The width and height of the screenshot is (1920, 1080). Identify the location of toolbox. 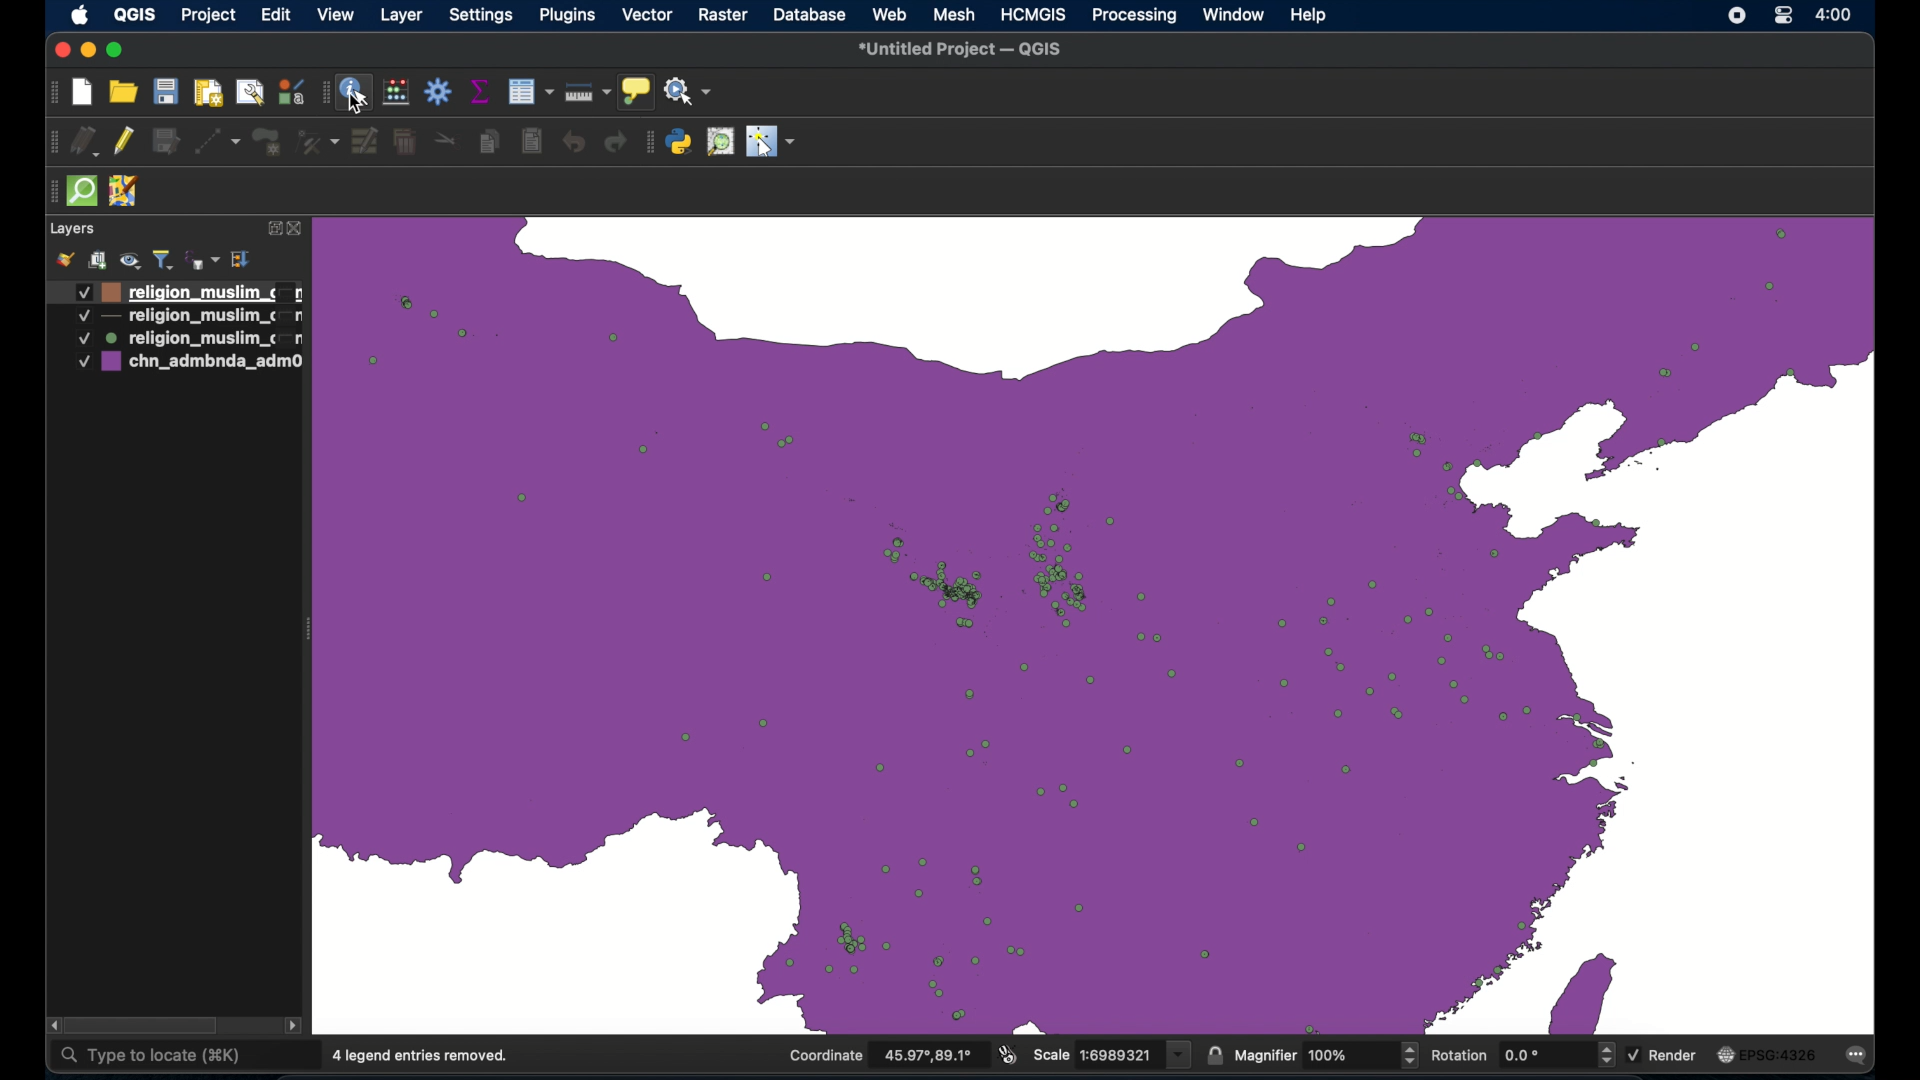
(440, 93).